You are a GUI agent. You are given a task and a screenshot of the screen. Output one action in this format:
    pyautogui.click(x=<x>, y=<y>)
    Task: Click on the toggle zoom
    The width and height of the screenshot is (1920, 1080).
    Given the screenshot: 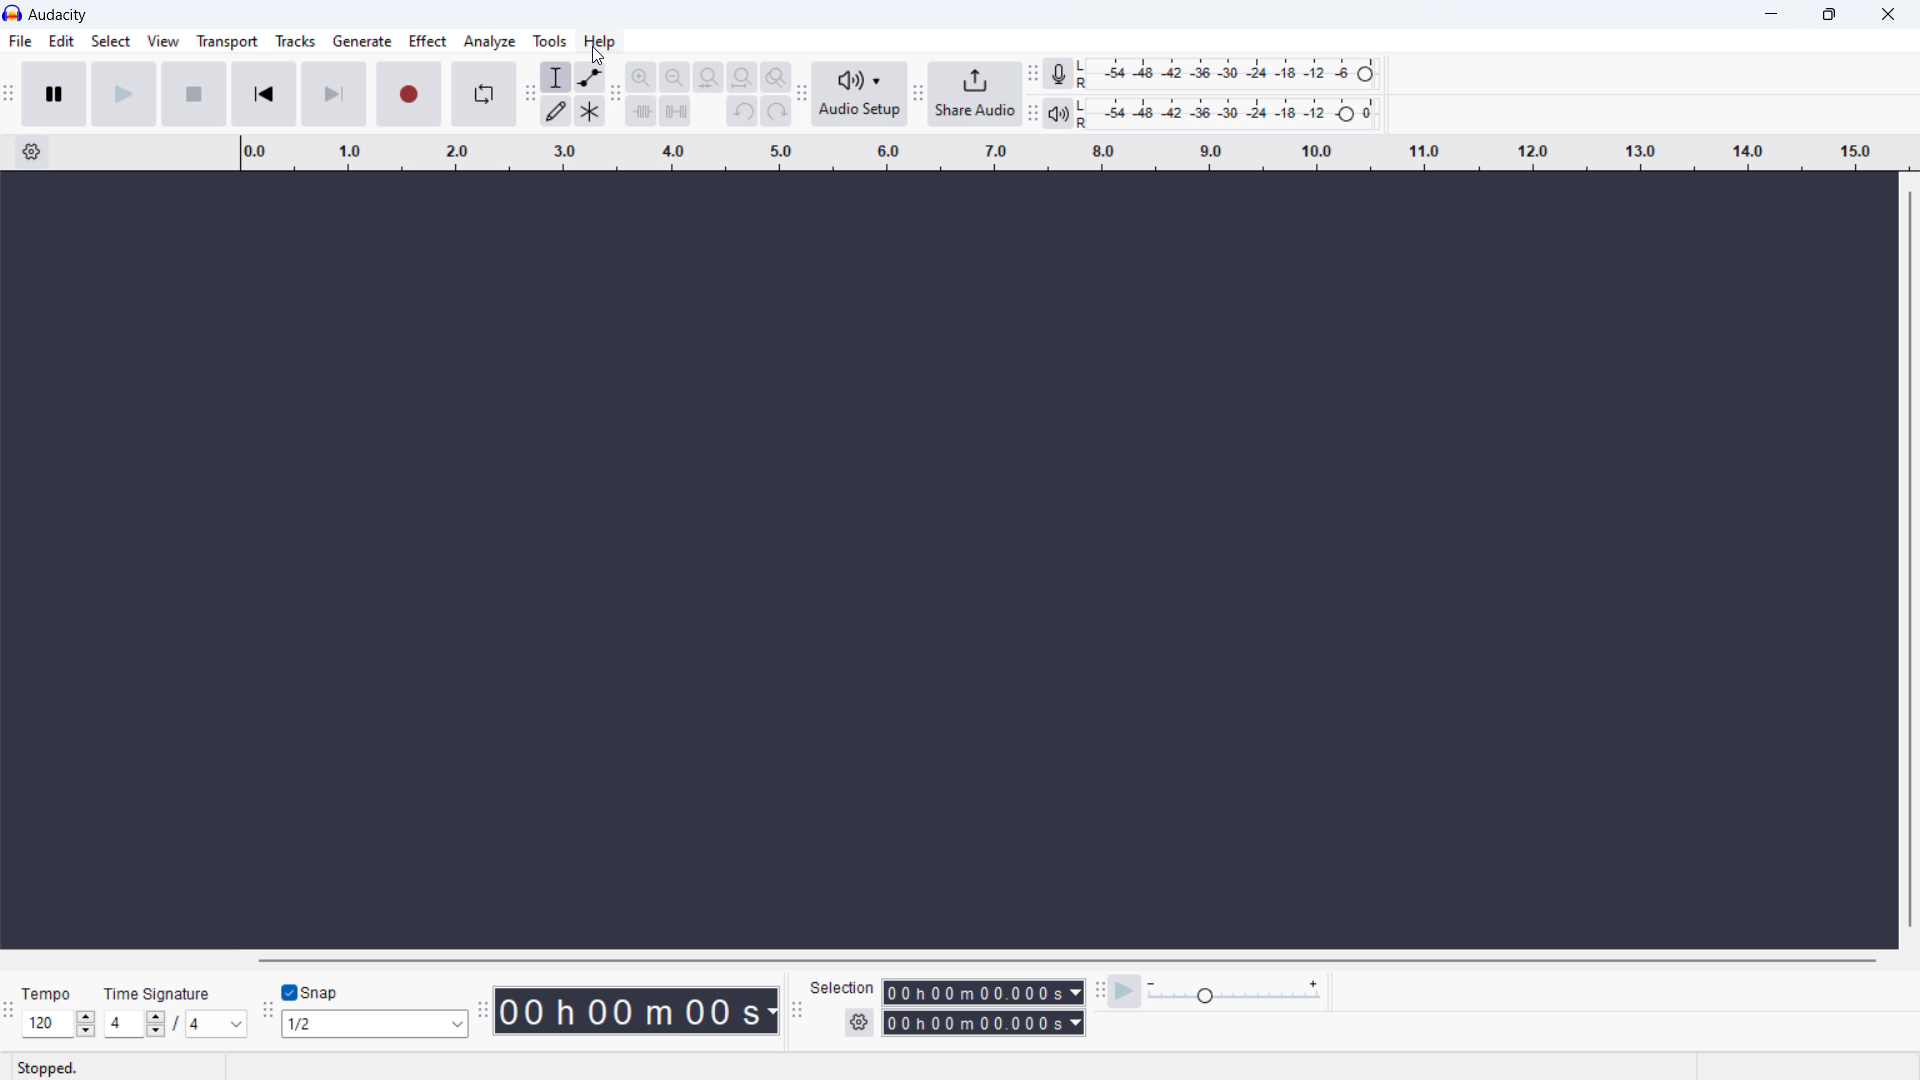 What is the action you would take?
    pyautogui.click(x=776, y=77)
    